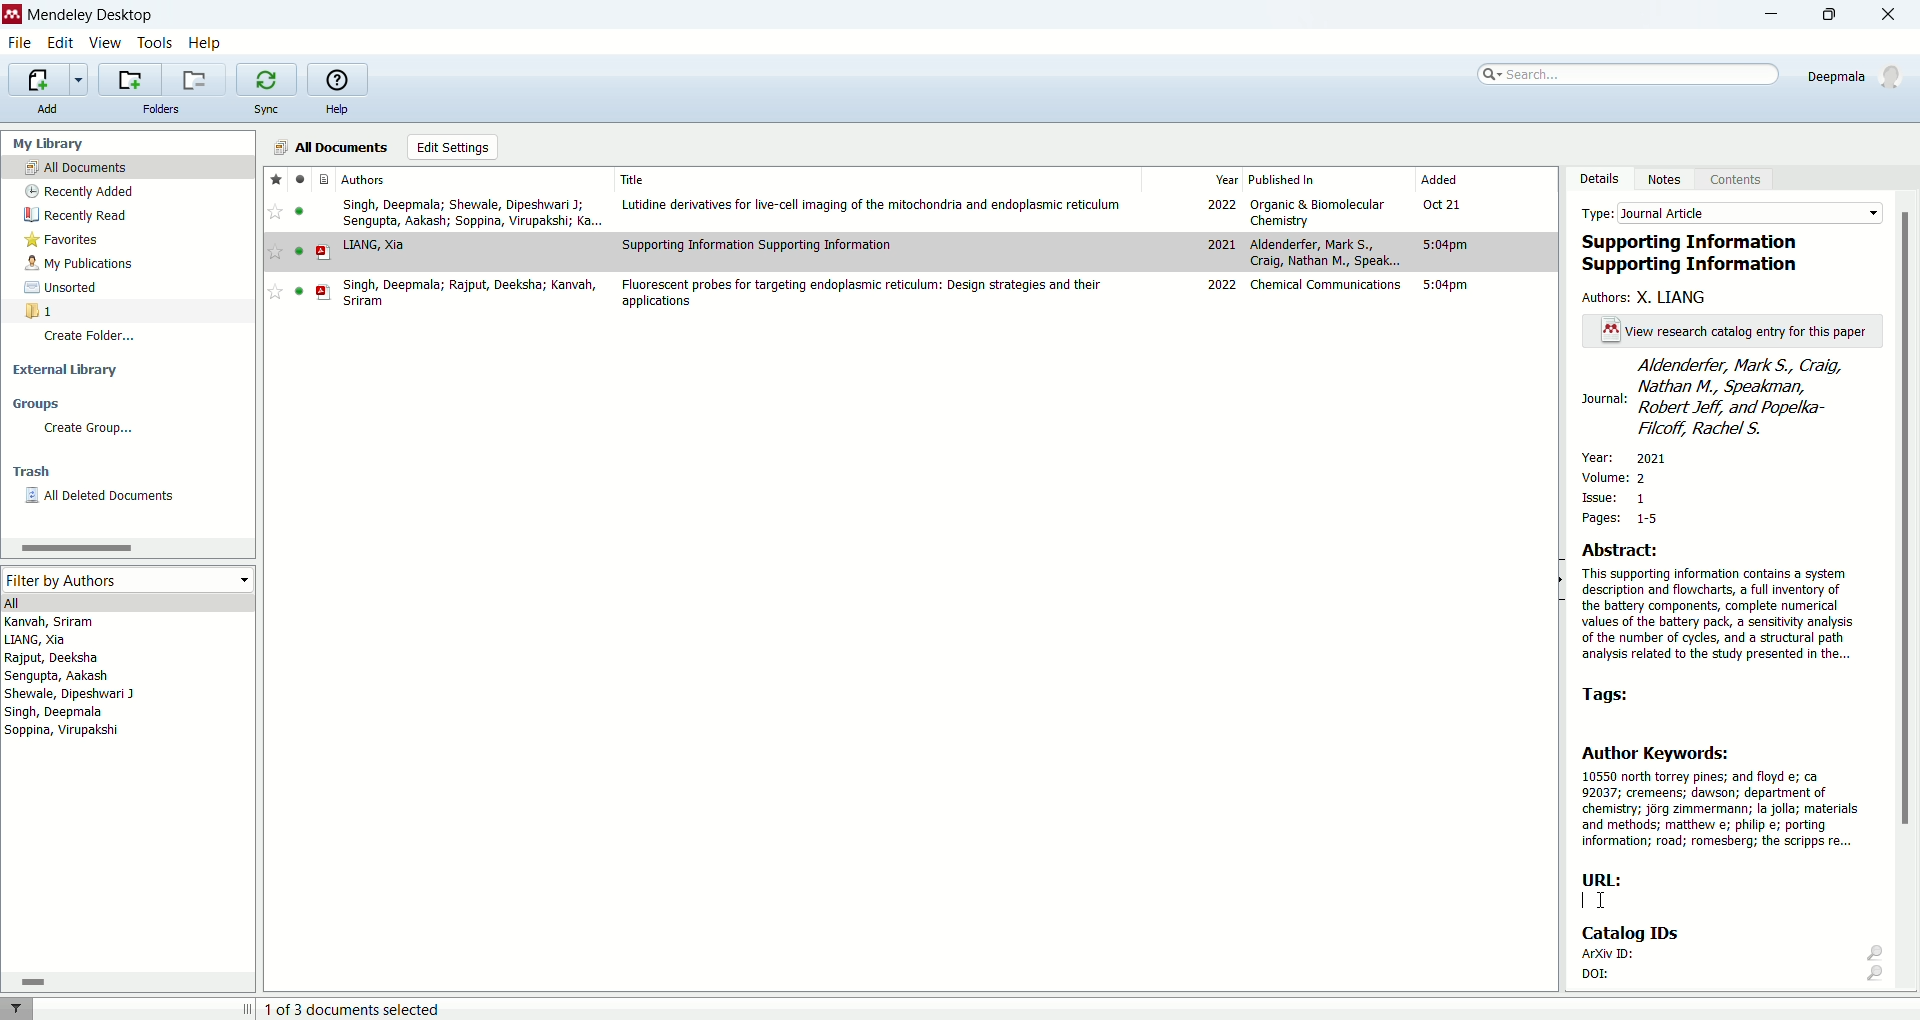  Describe the element at coordinates (324, 292) in the screenshot. I see `PDF` at that location.